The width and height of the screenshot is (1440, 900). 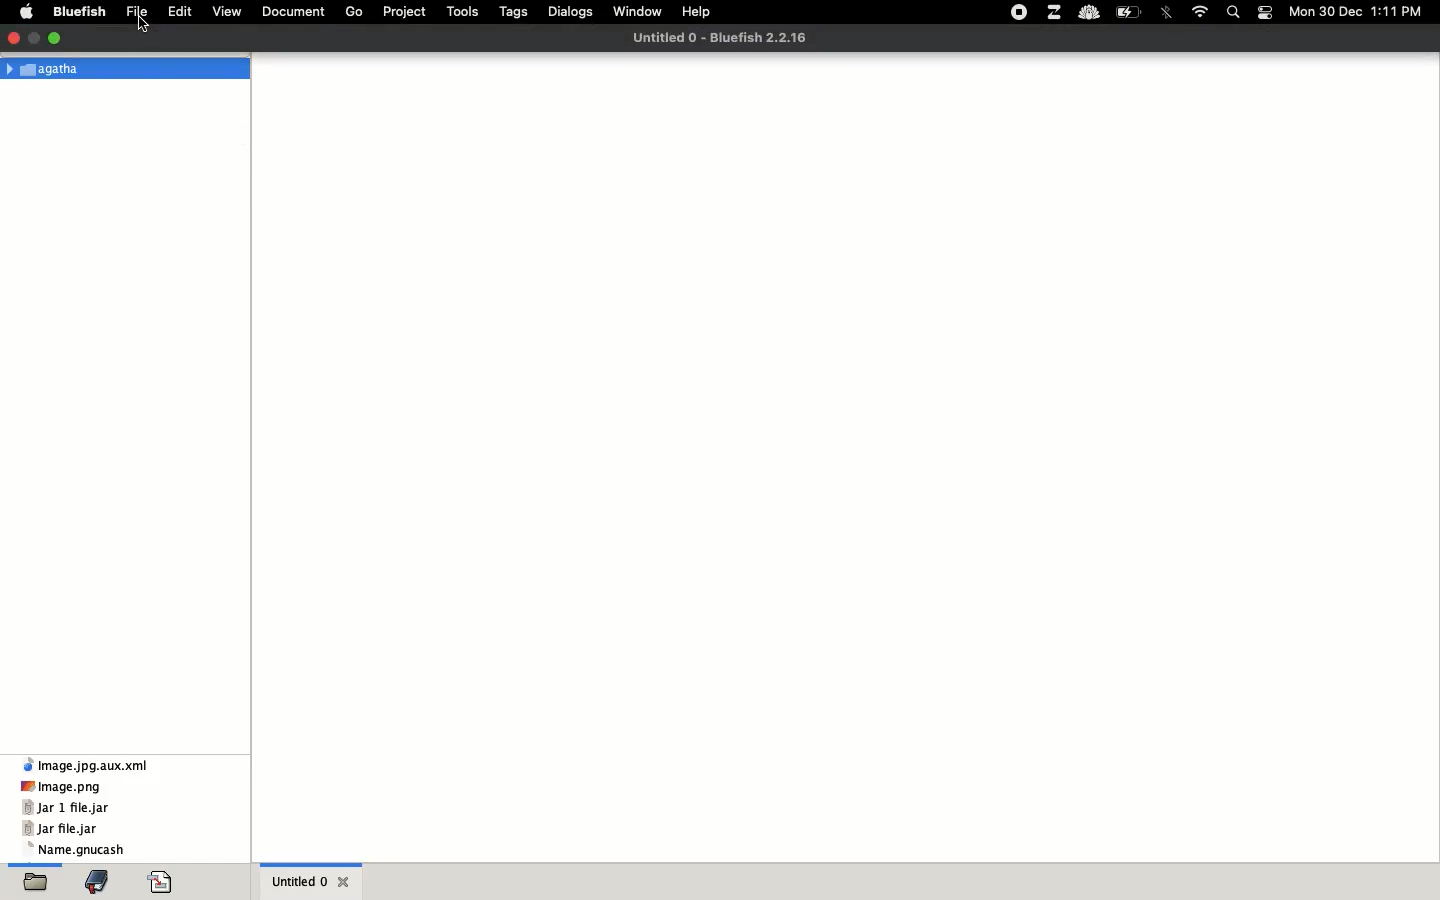 I want to click on Untitled 0 - Bluefish 2.2.16, so click(x=719, y=37).